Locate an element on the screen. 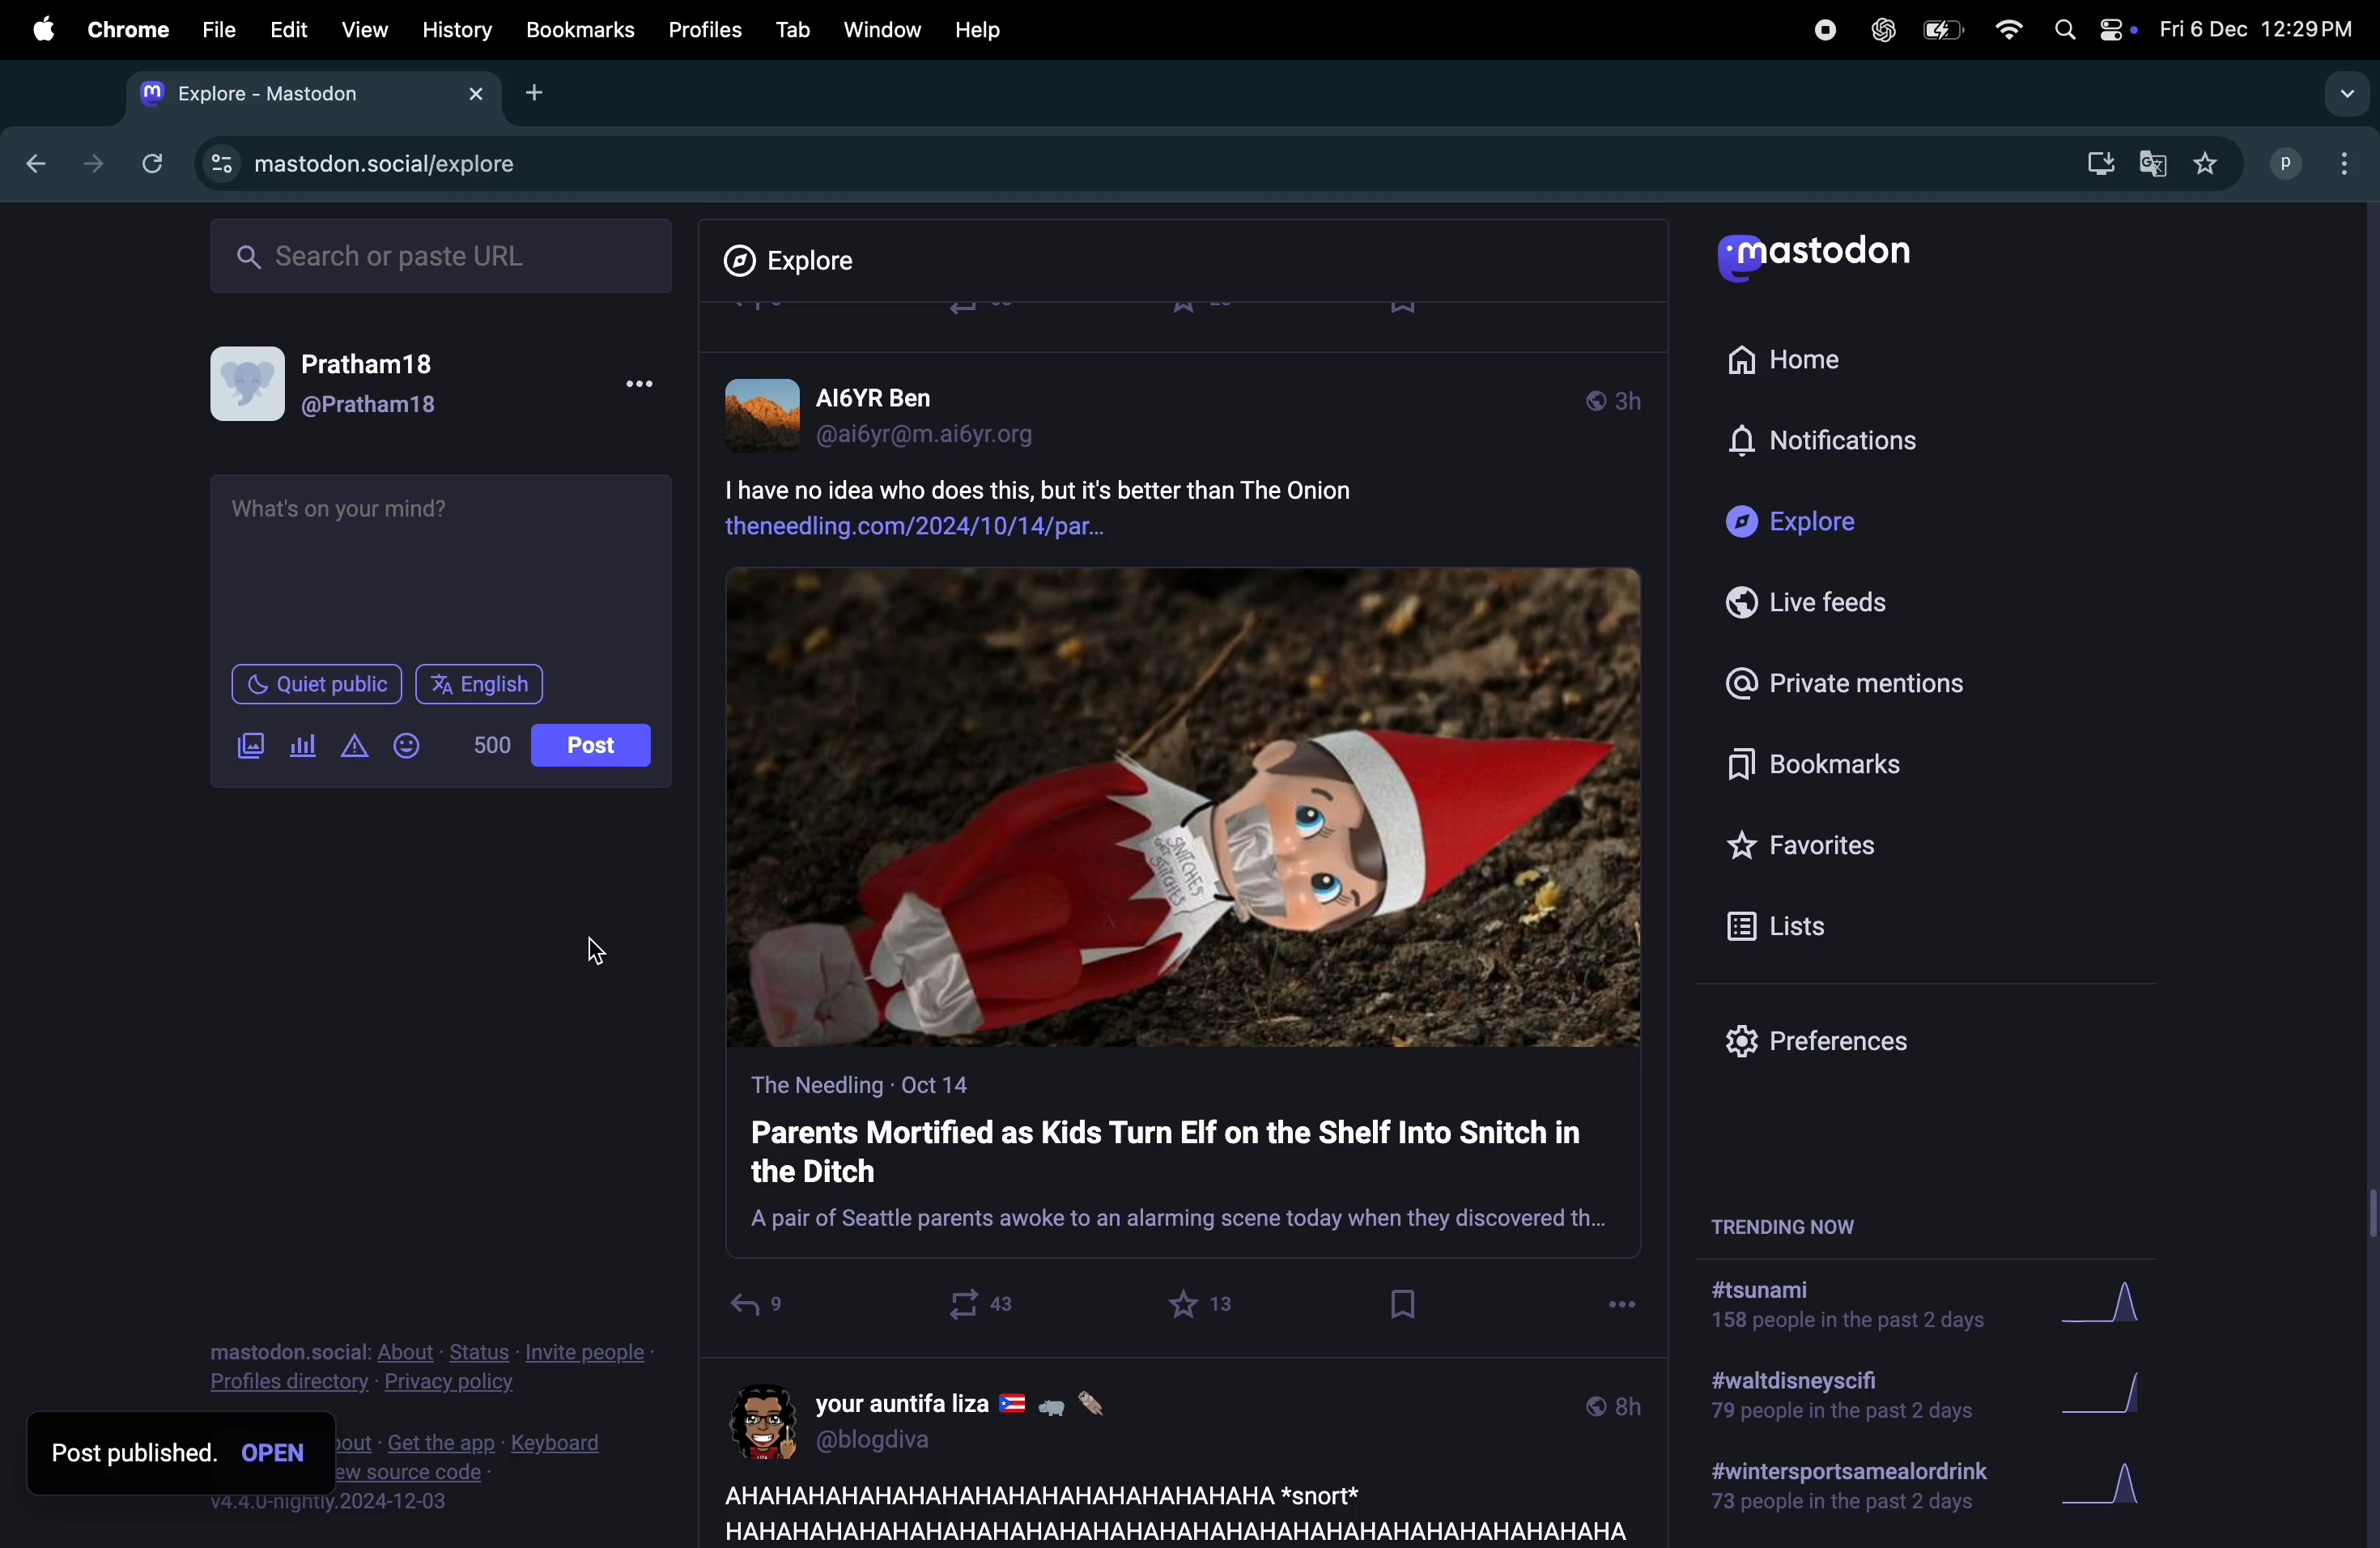  time is located at coordinates (1613, 1404).